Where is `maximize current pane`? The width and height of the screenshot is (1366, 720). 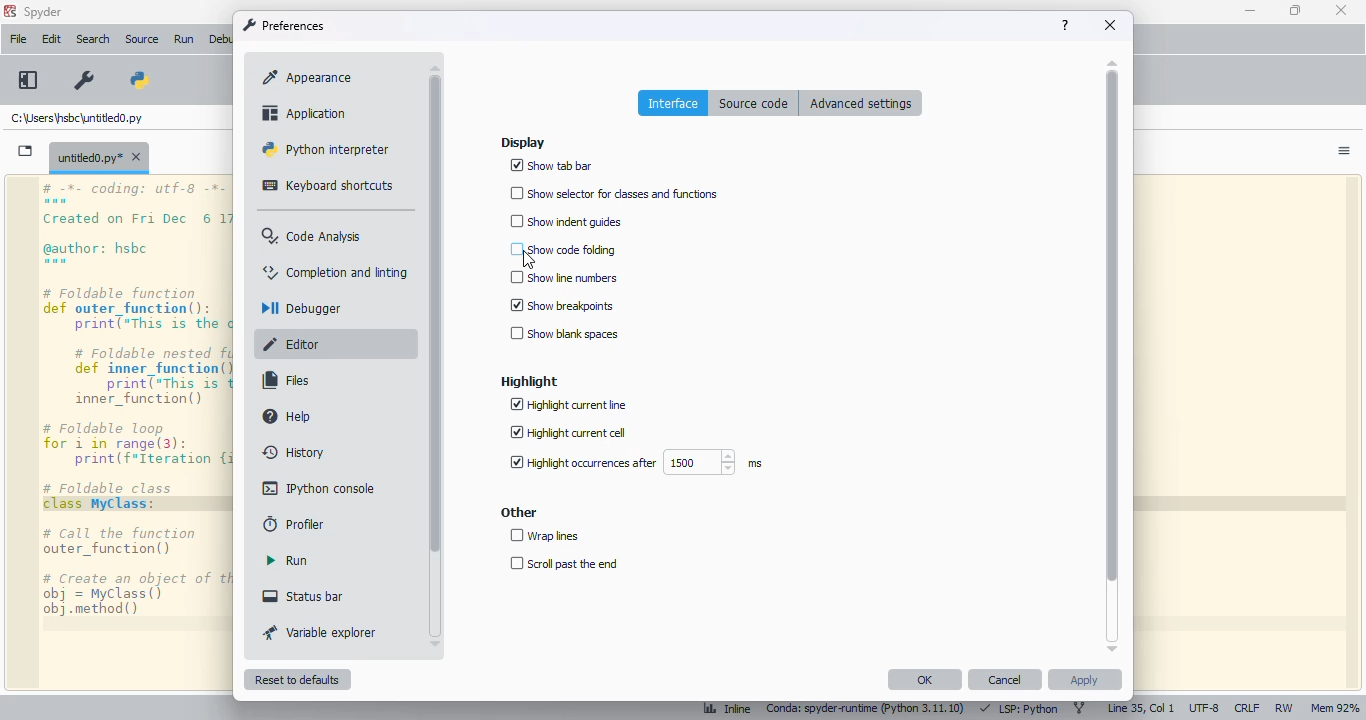 maximize current pane is located at coordinates (28, 80).